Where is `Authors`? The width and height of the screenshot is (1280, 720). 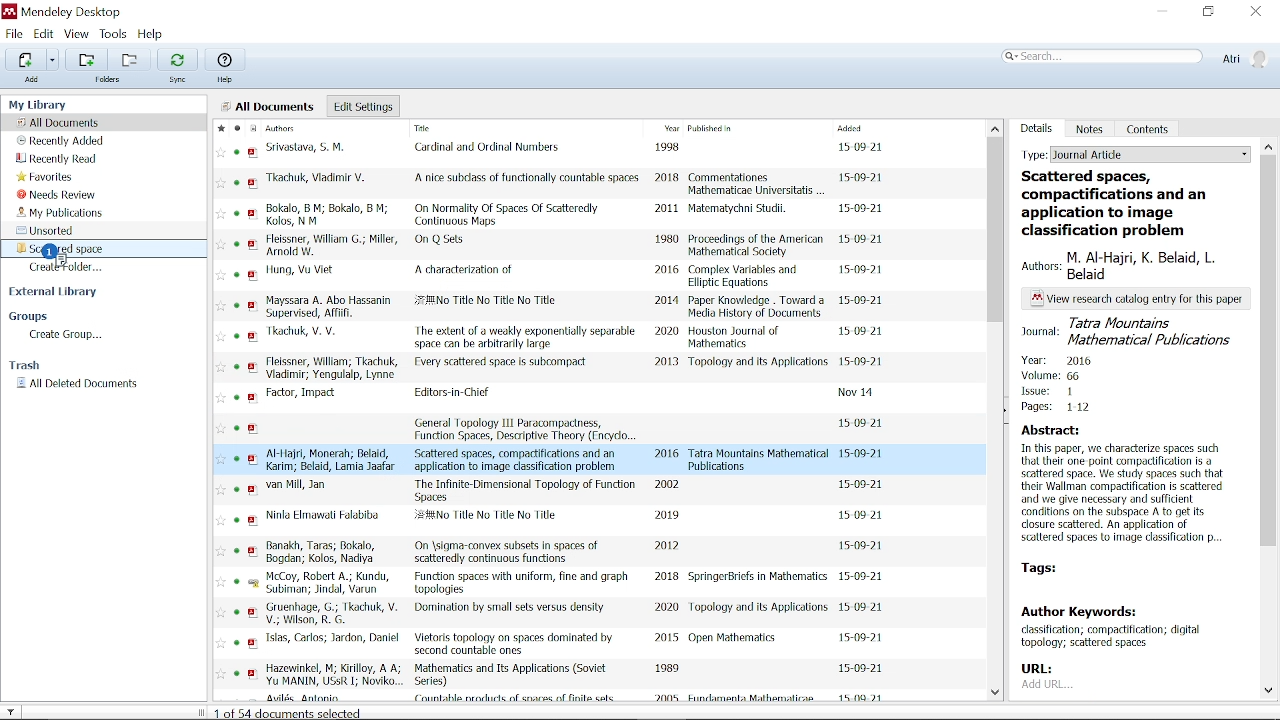
Authors is located at coordinates (297, 128).